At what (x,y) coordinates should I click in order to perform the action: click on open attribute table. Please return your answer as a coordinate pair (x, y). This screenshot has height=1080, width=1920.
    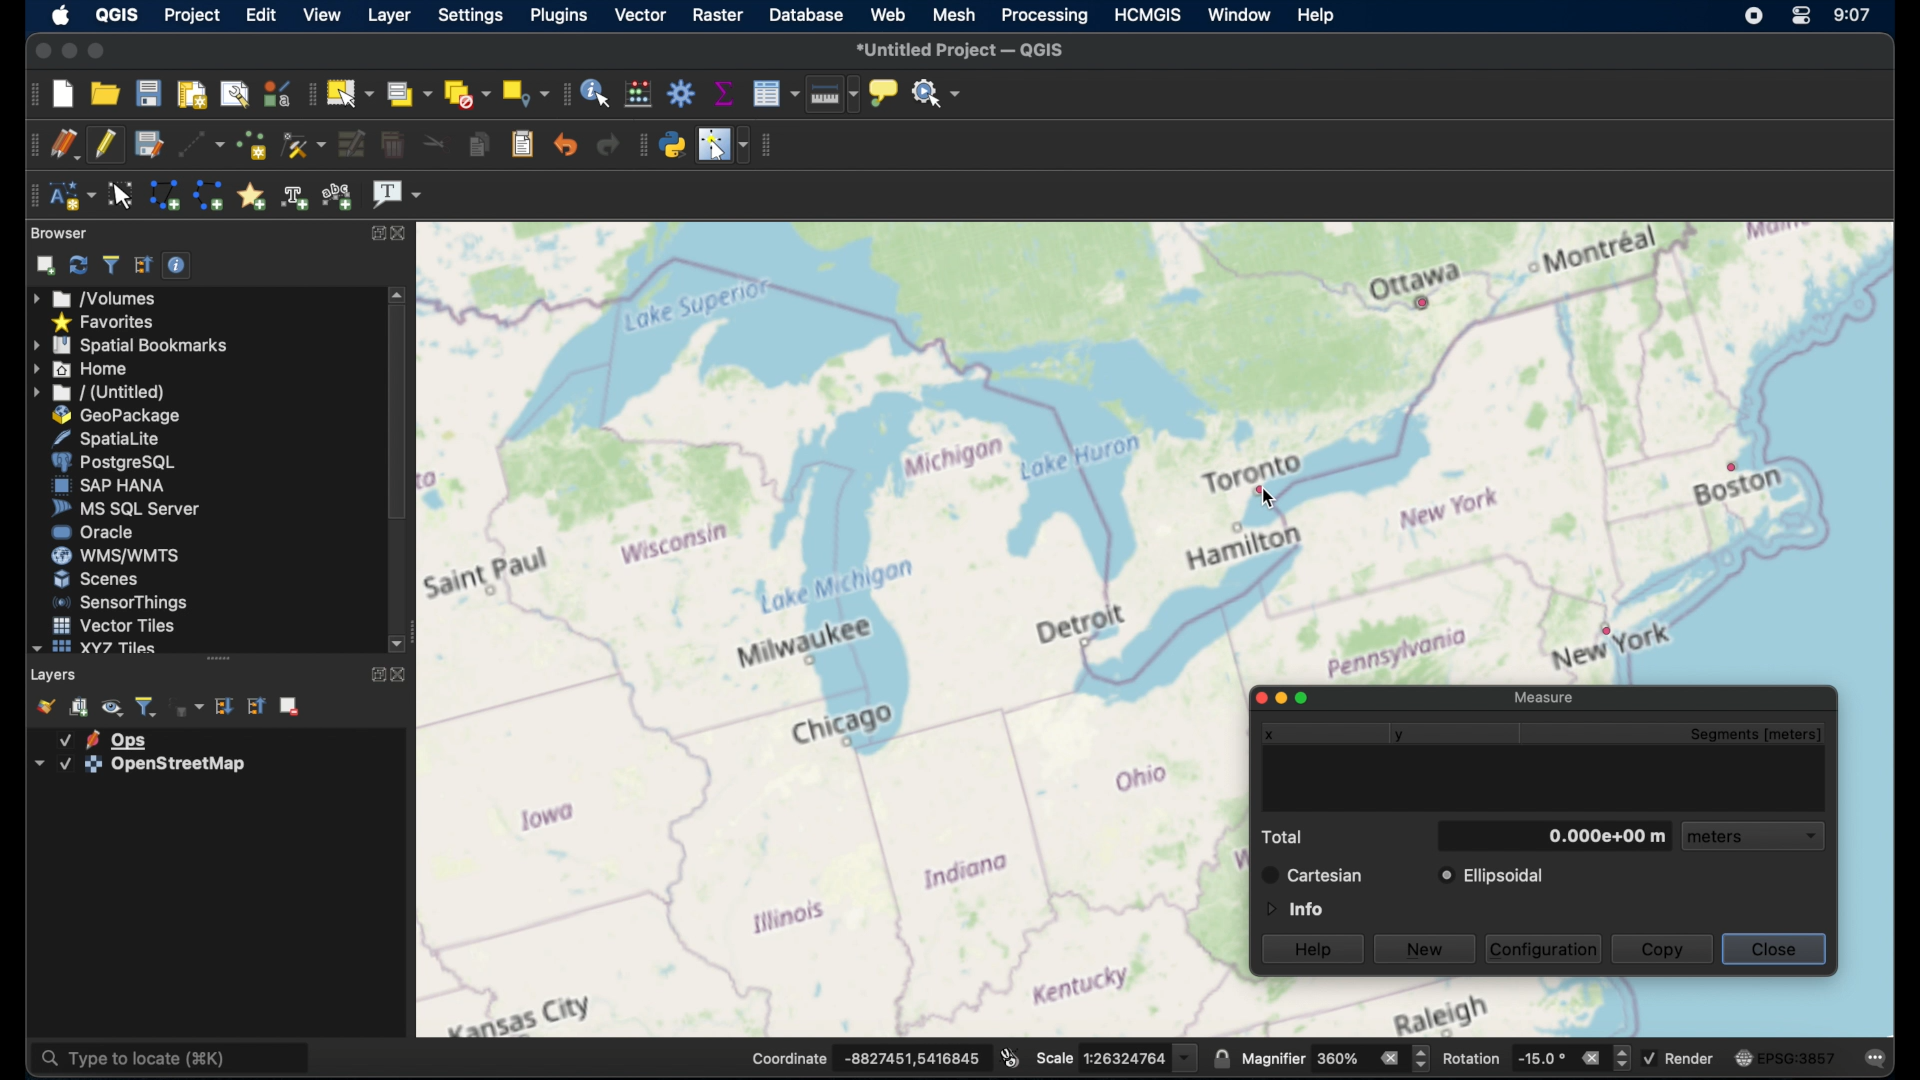
    Looking at the image, I should click on (776, 95).